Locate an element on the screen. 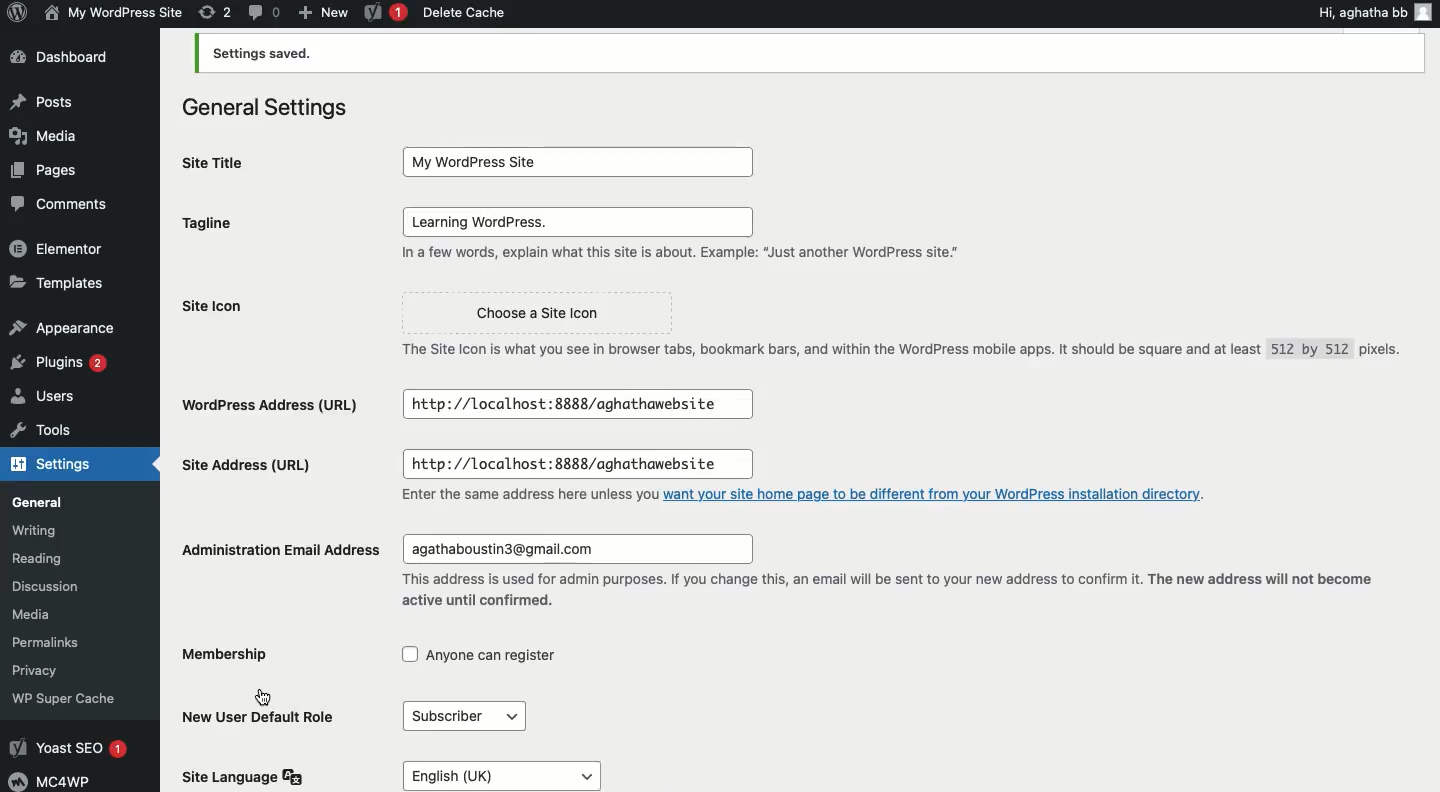 This screenshot has width=1440, height=792.  MCAWP is located at coordinates (56, 781).